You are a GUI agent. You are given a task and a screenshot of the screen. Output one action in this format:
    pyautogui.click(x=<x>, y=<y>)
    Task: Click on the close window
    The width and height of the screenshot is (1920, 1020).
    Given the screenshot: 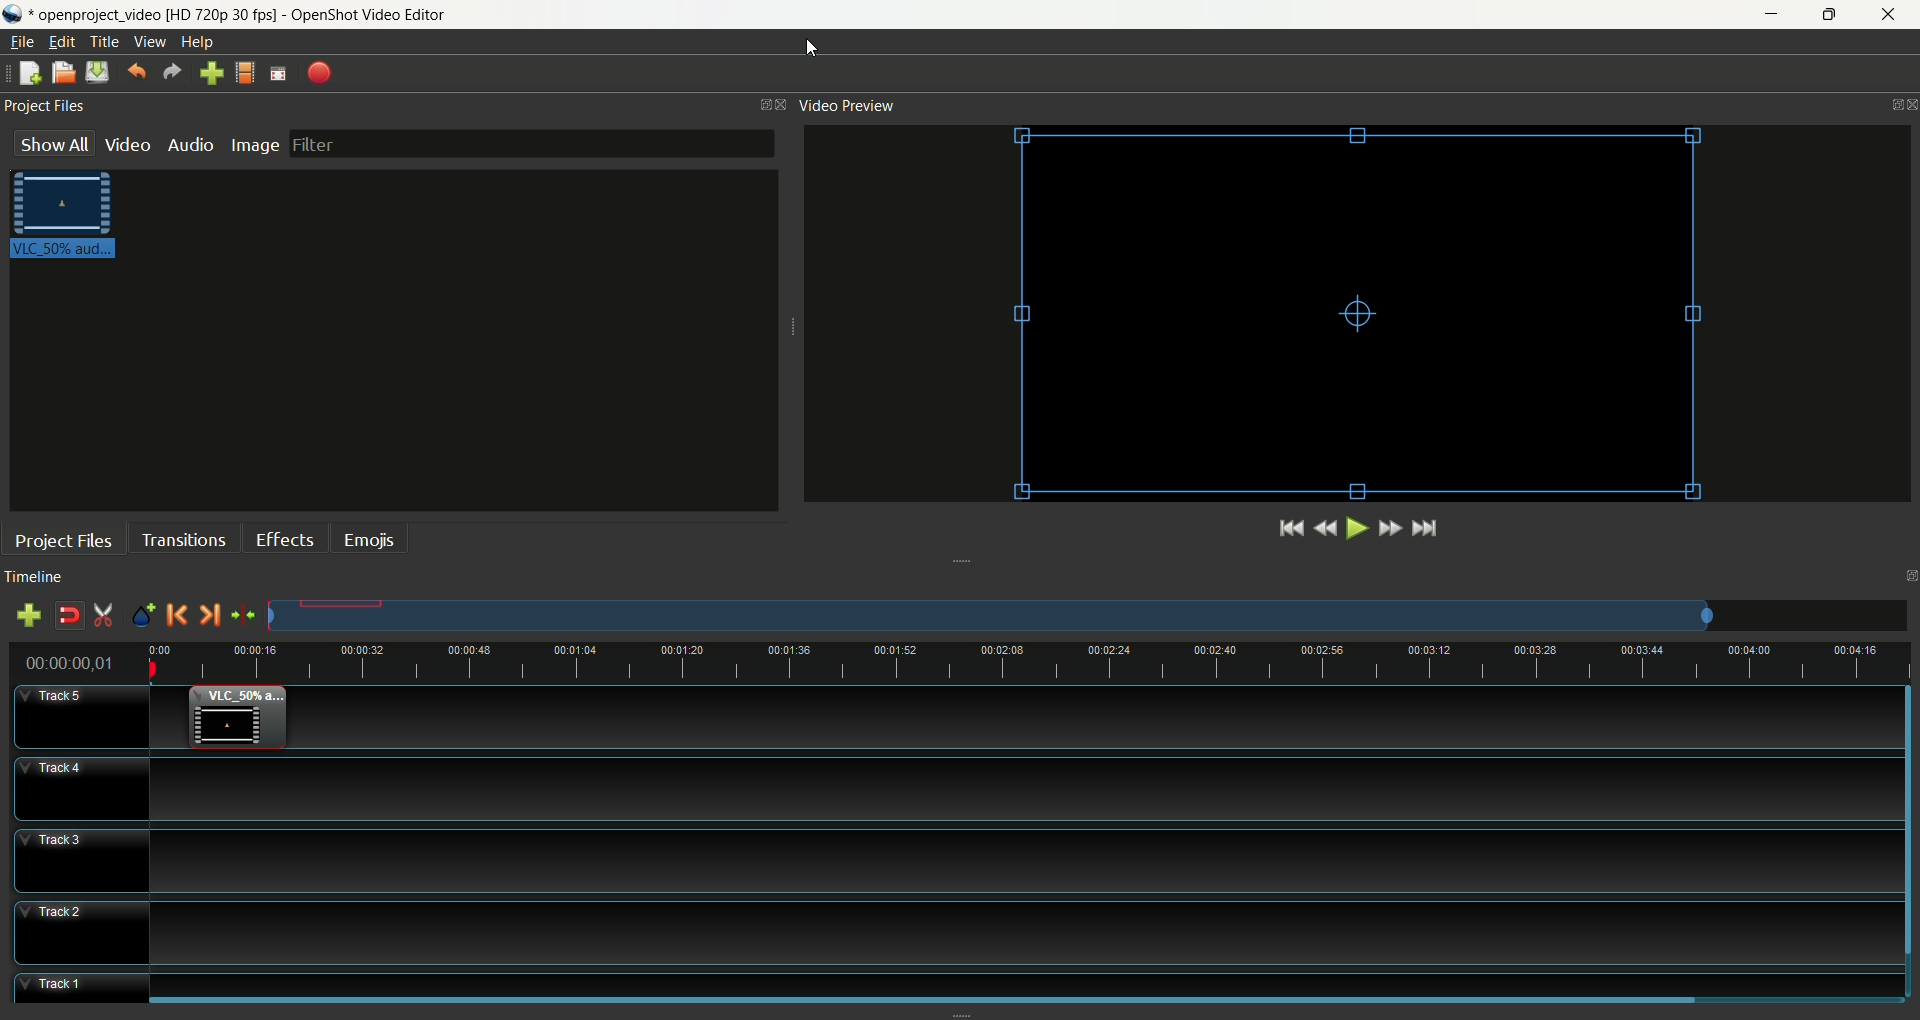 What is the action you would take?
    pyautogui.click(x=785, y=103)
    